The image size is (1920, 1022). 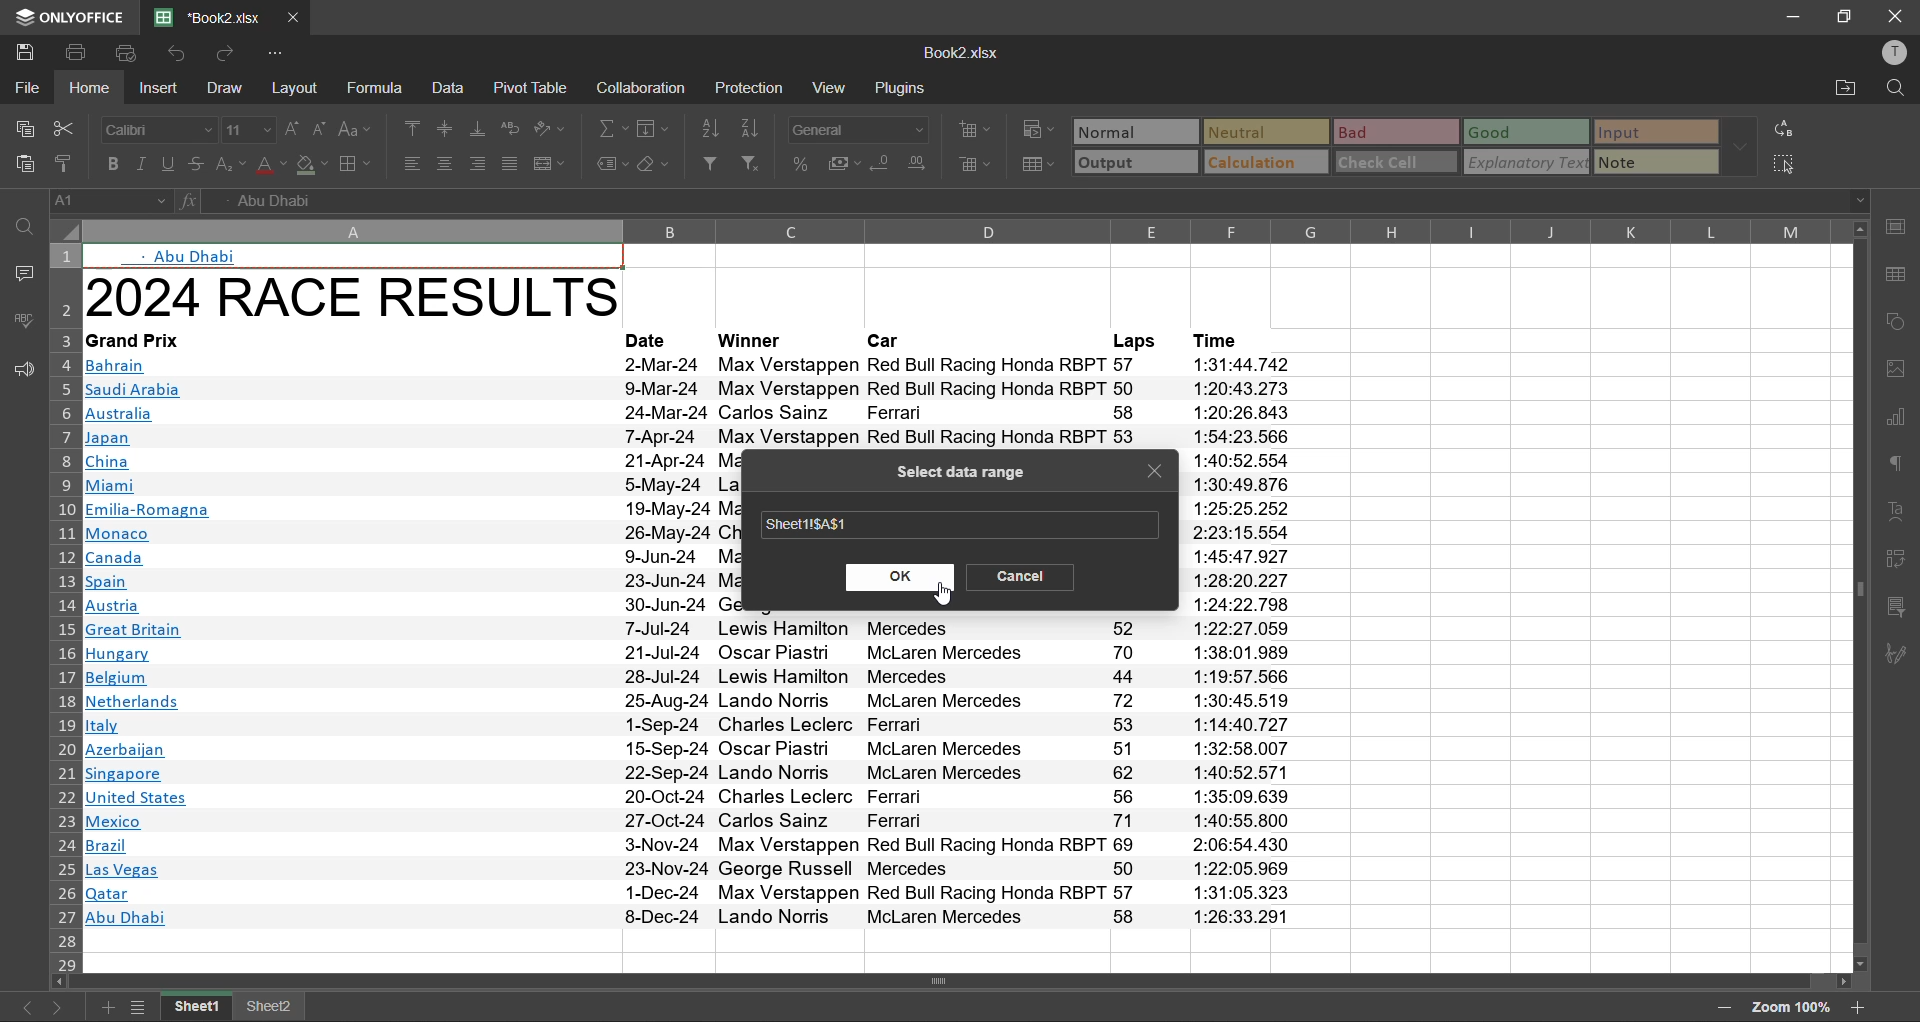 I want to click on merge and center, so click(x=549, y=164).